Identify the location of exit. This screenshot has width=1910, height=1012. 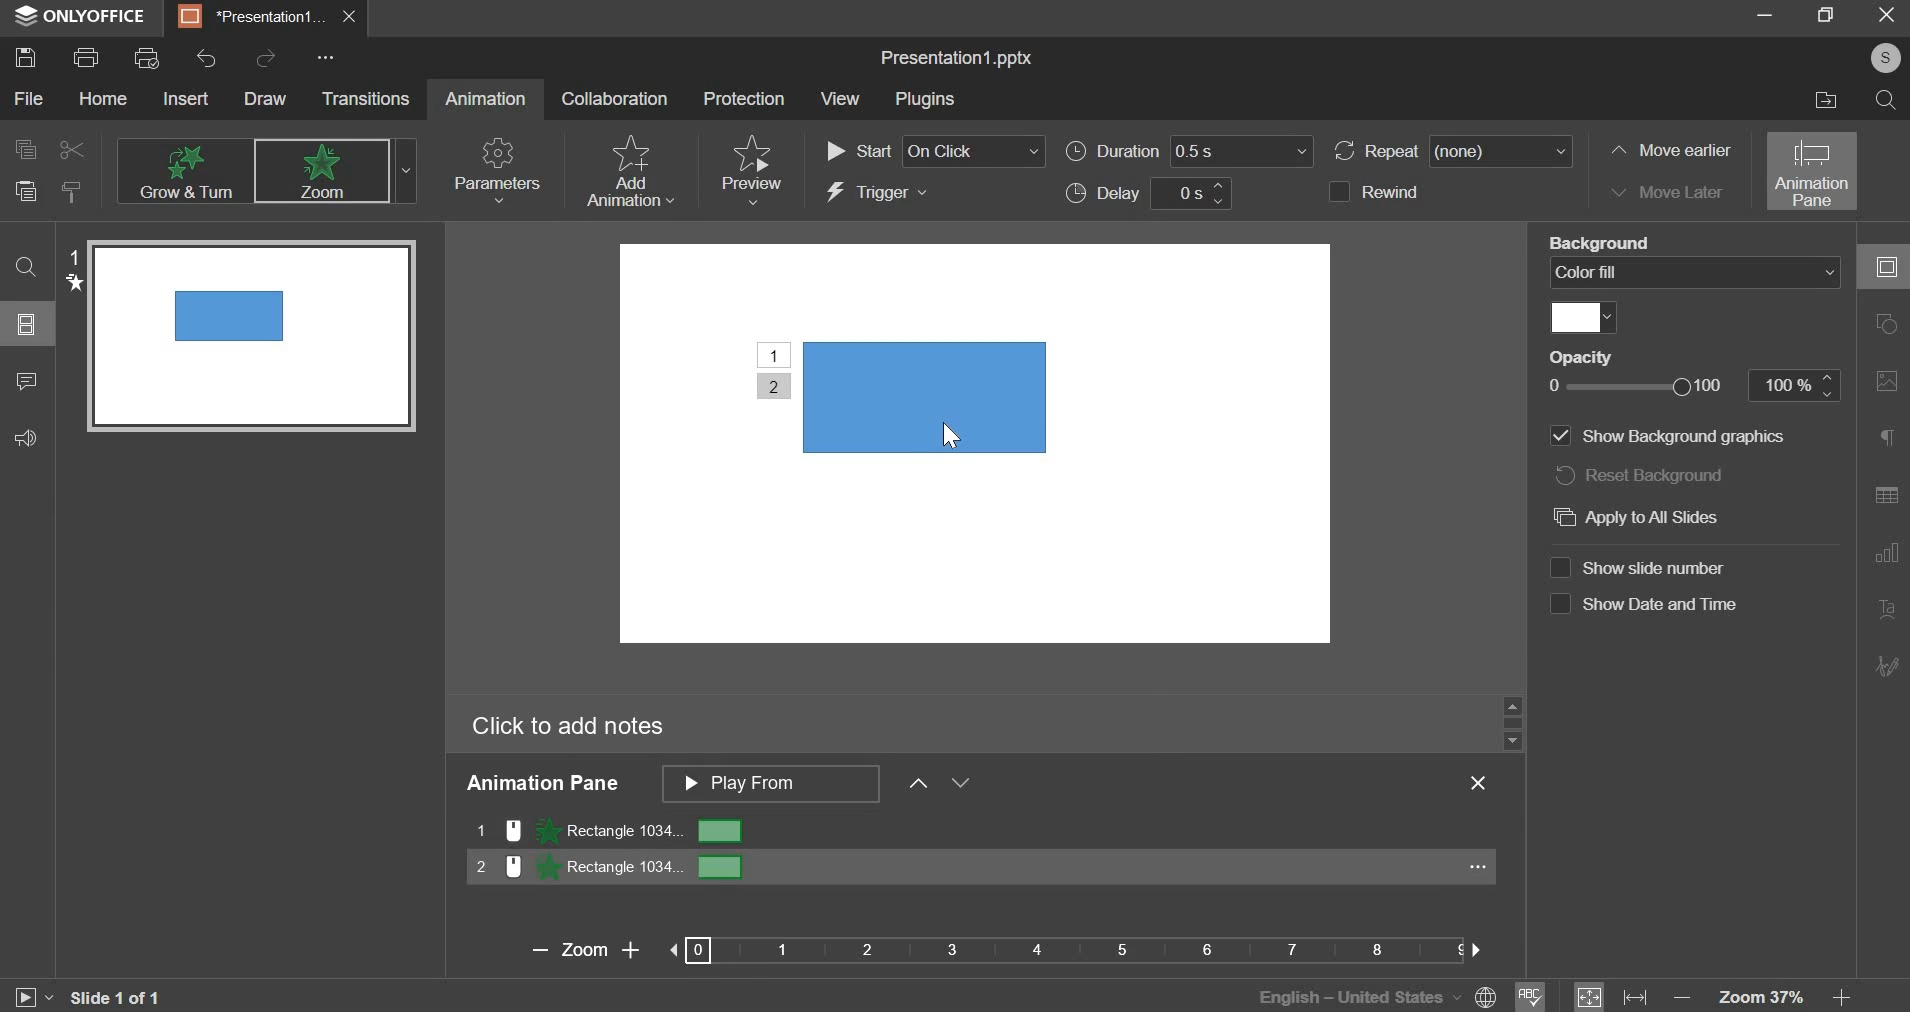
(1883, 17).